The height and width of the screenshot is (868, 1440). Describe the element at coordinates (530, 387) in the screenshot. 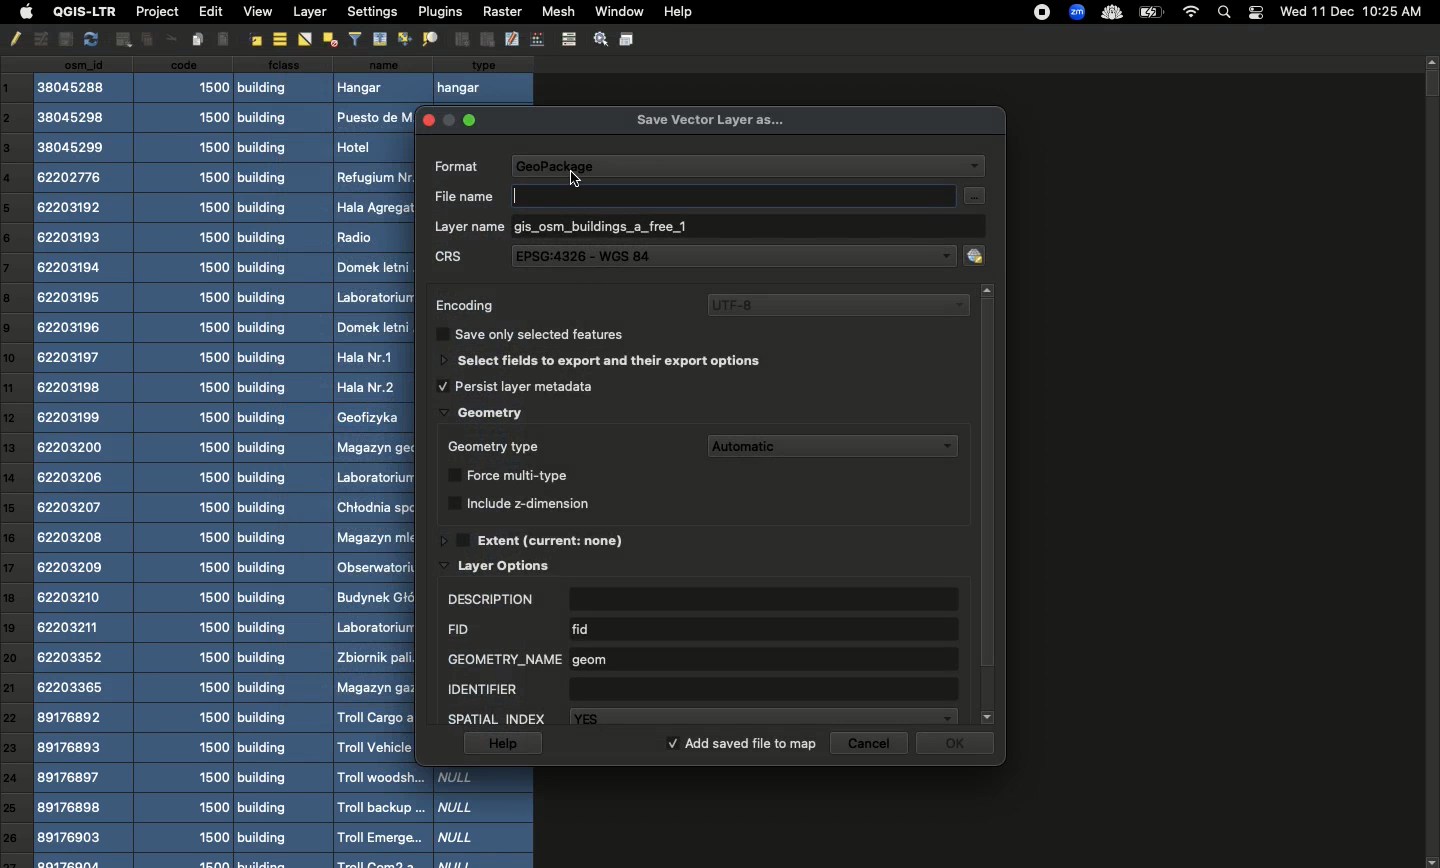

I see `Persist layer metadata` at that location.